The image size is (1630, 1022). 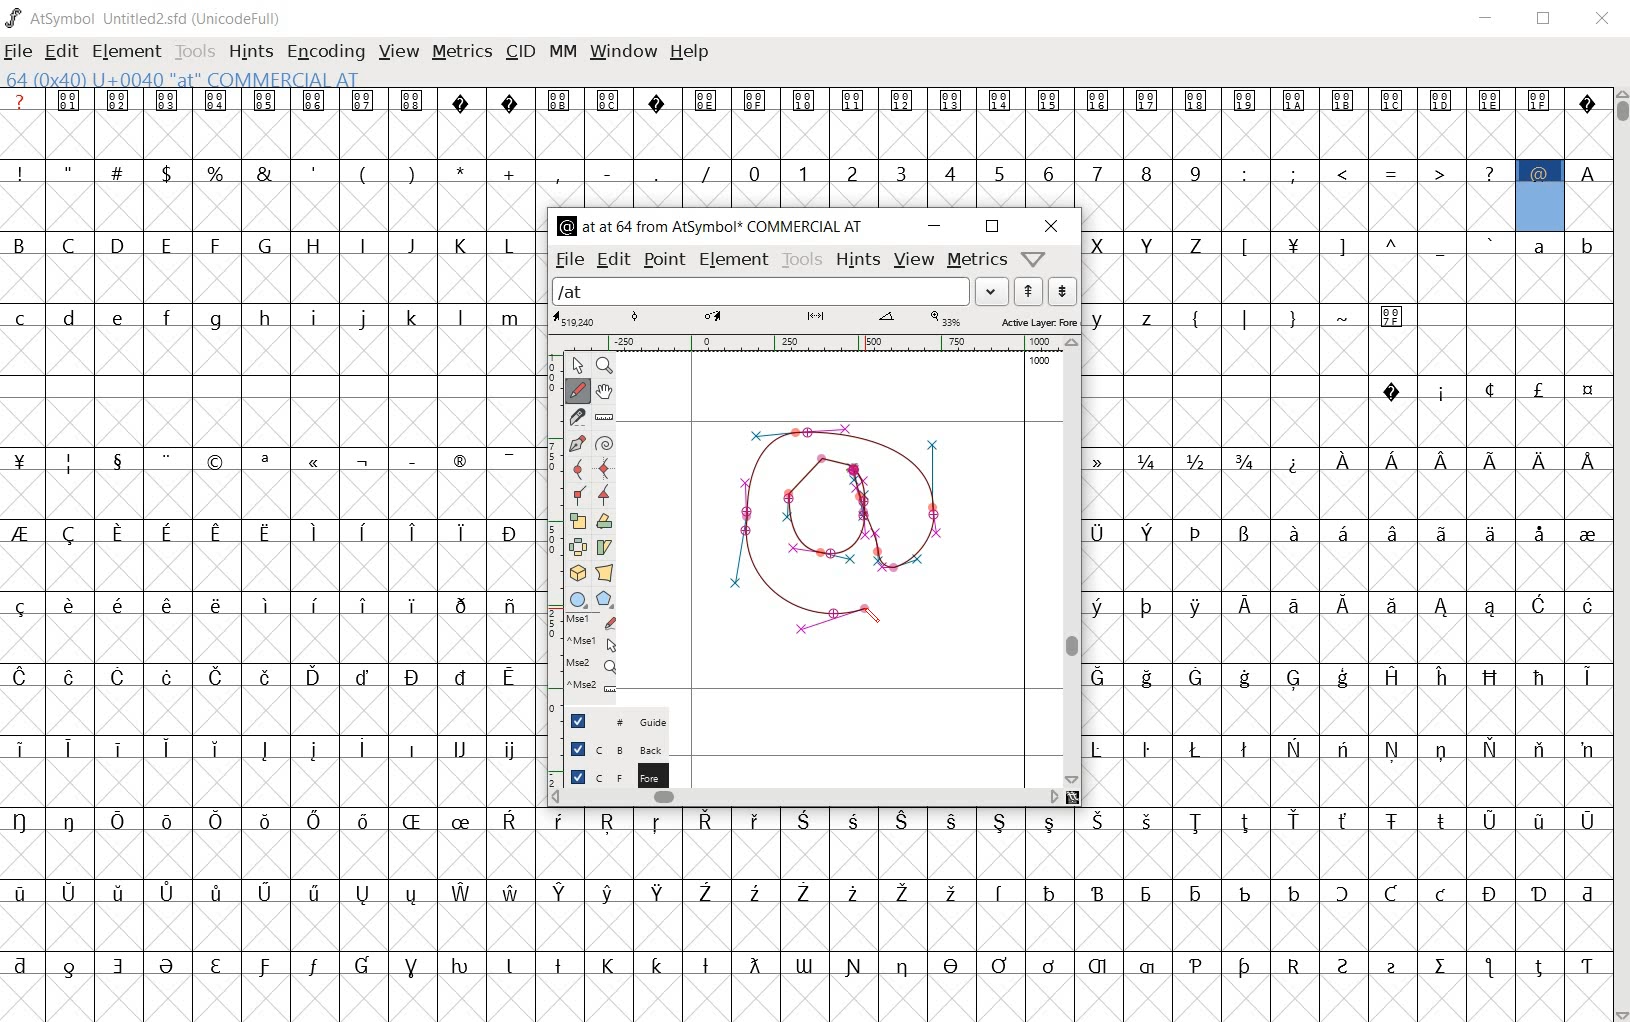 What do you see at coordinates (934, 227) in the screenshot?
I see `minimize` at bounding box center [934, 227].